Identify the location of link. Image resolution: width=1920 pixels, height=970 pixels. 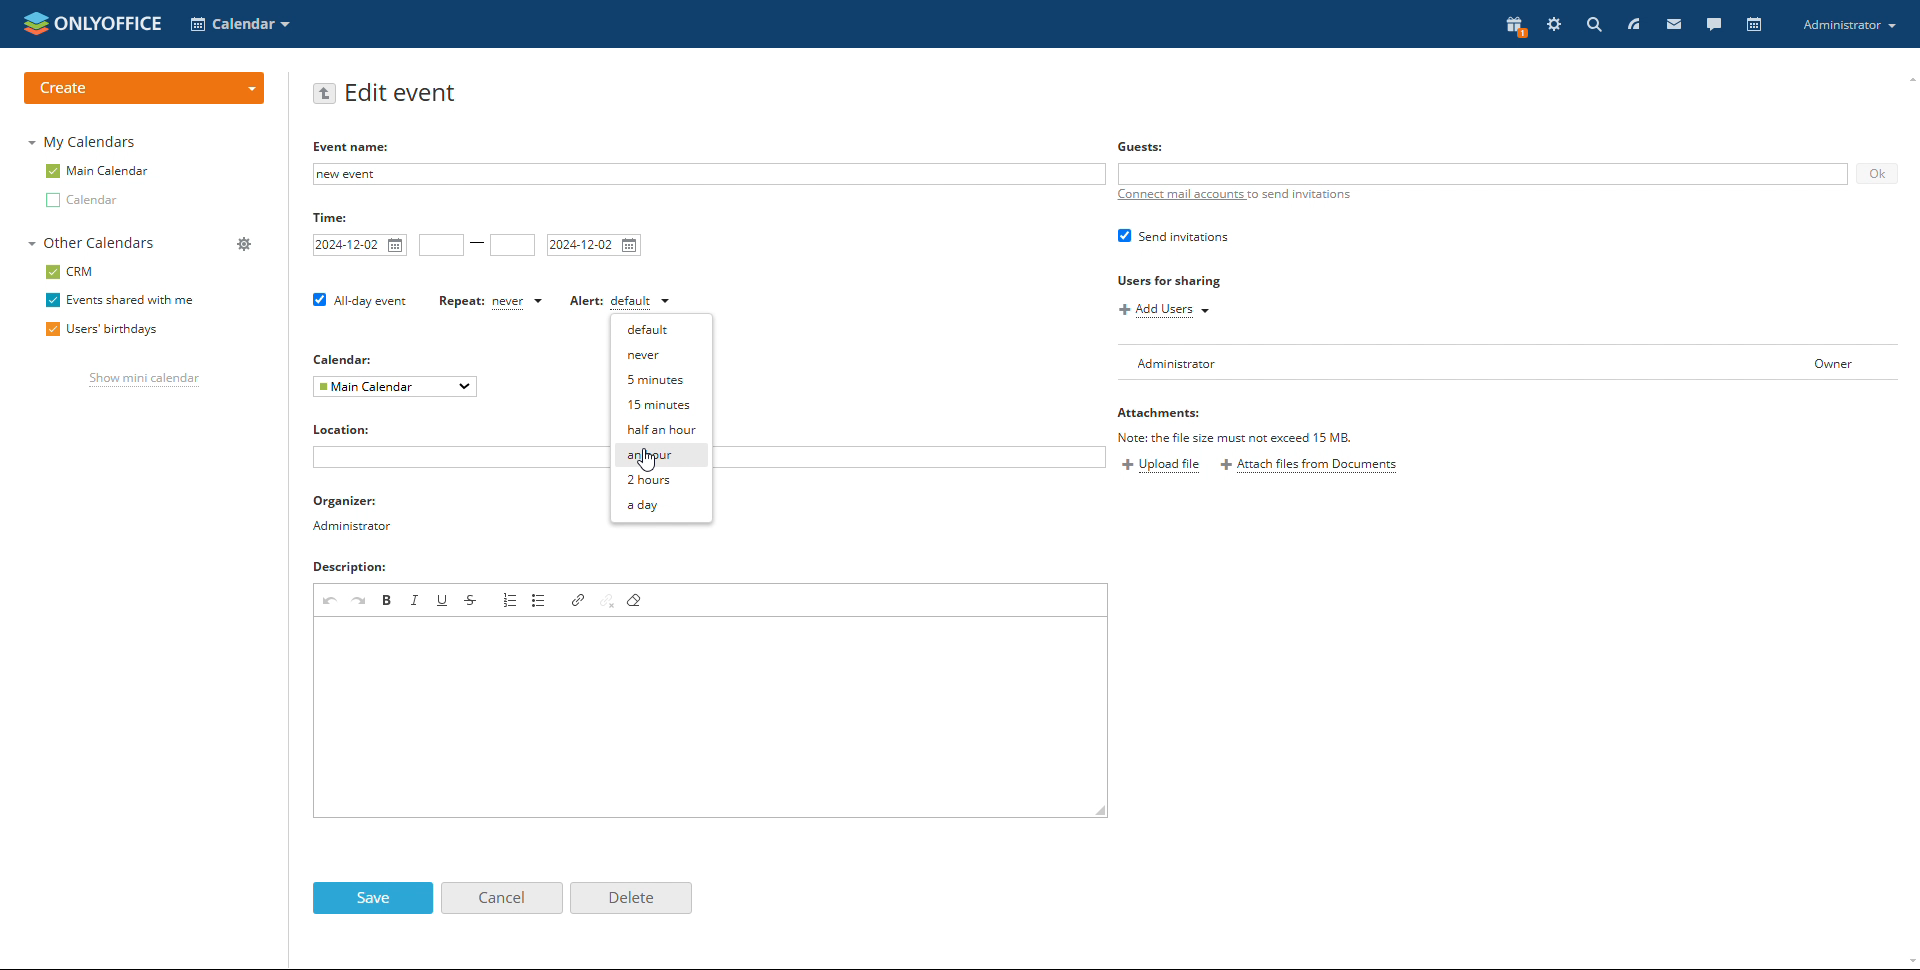
(577, 599).